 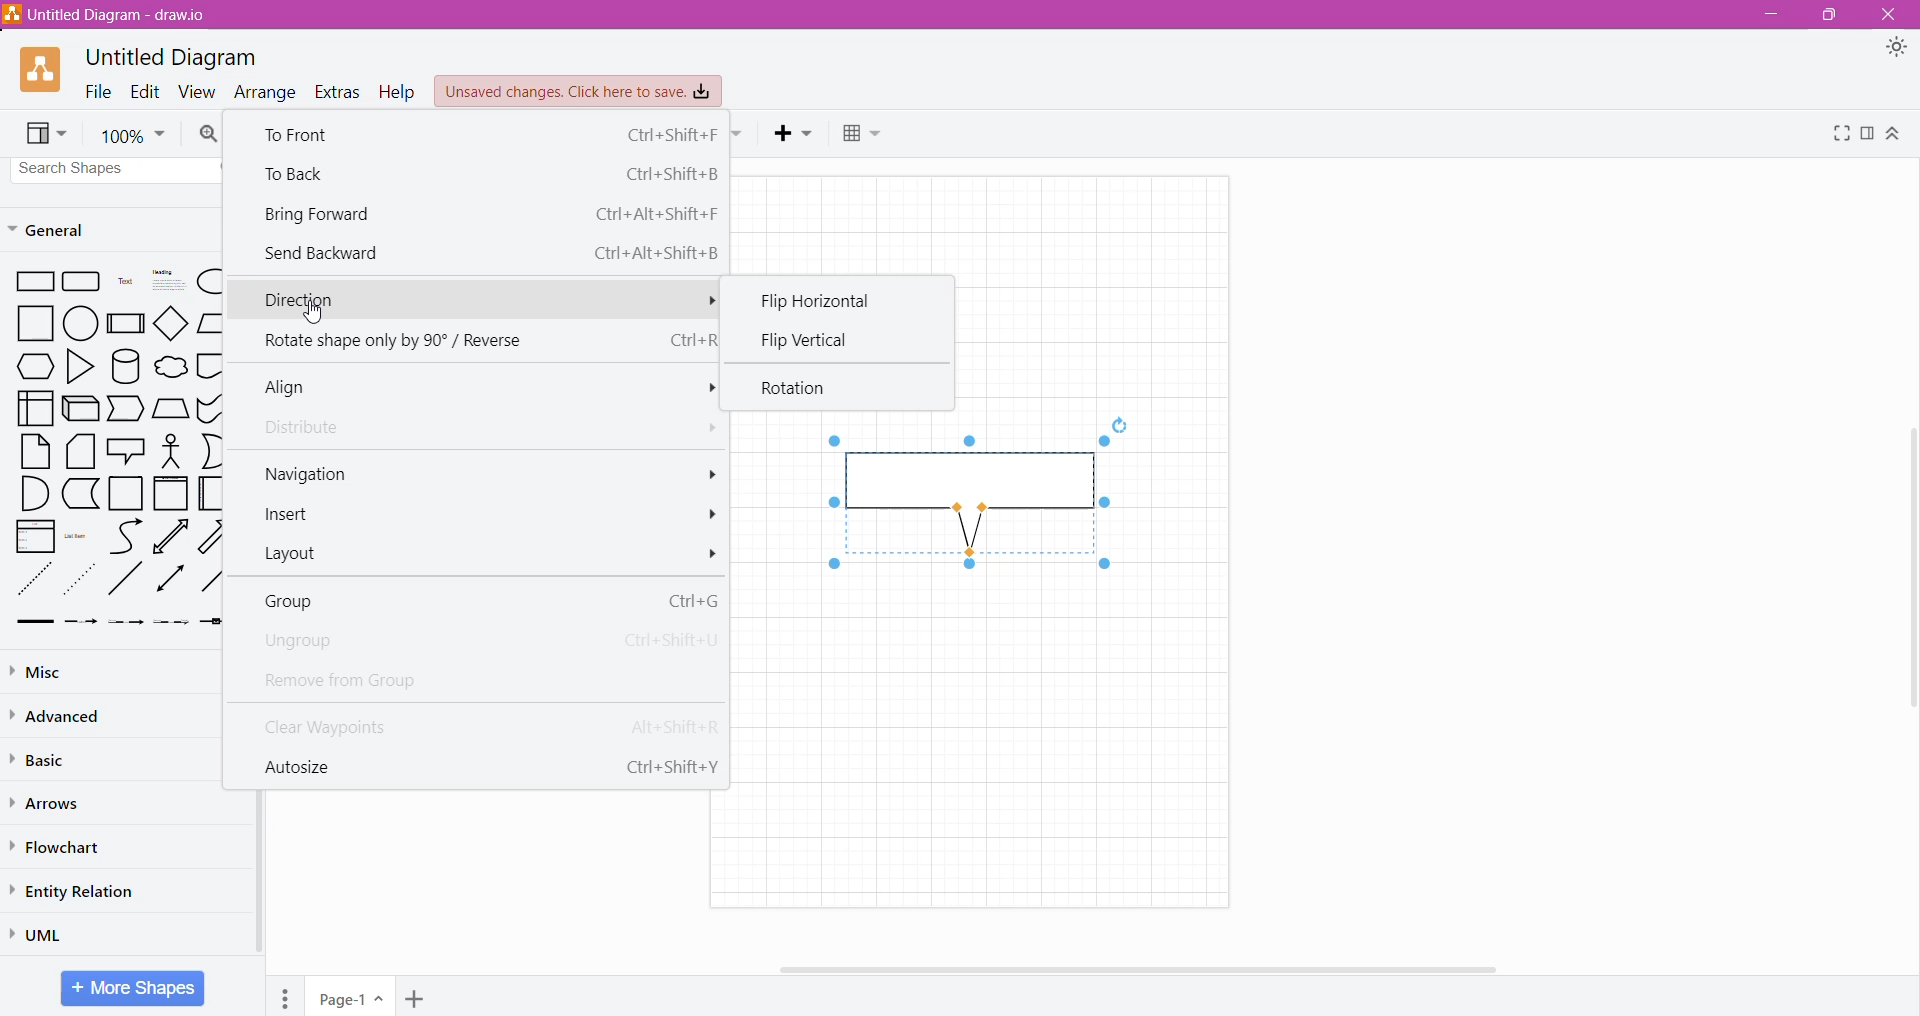 What do you see at coordinates (210, 323) in the screenshot?
I see `Parallelogram` at bounding box center [210, 323].